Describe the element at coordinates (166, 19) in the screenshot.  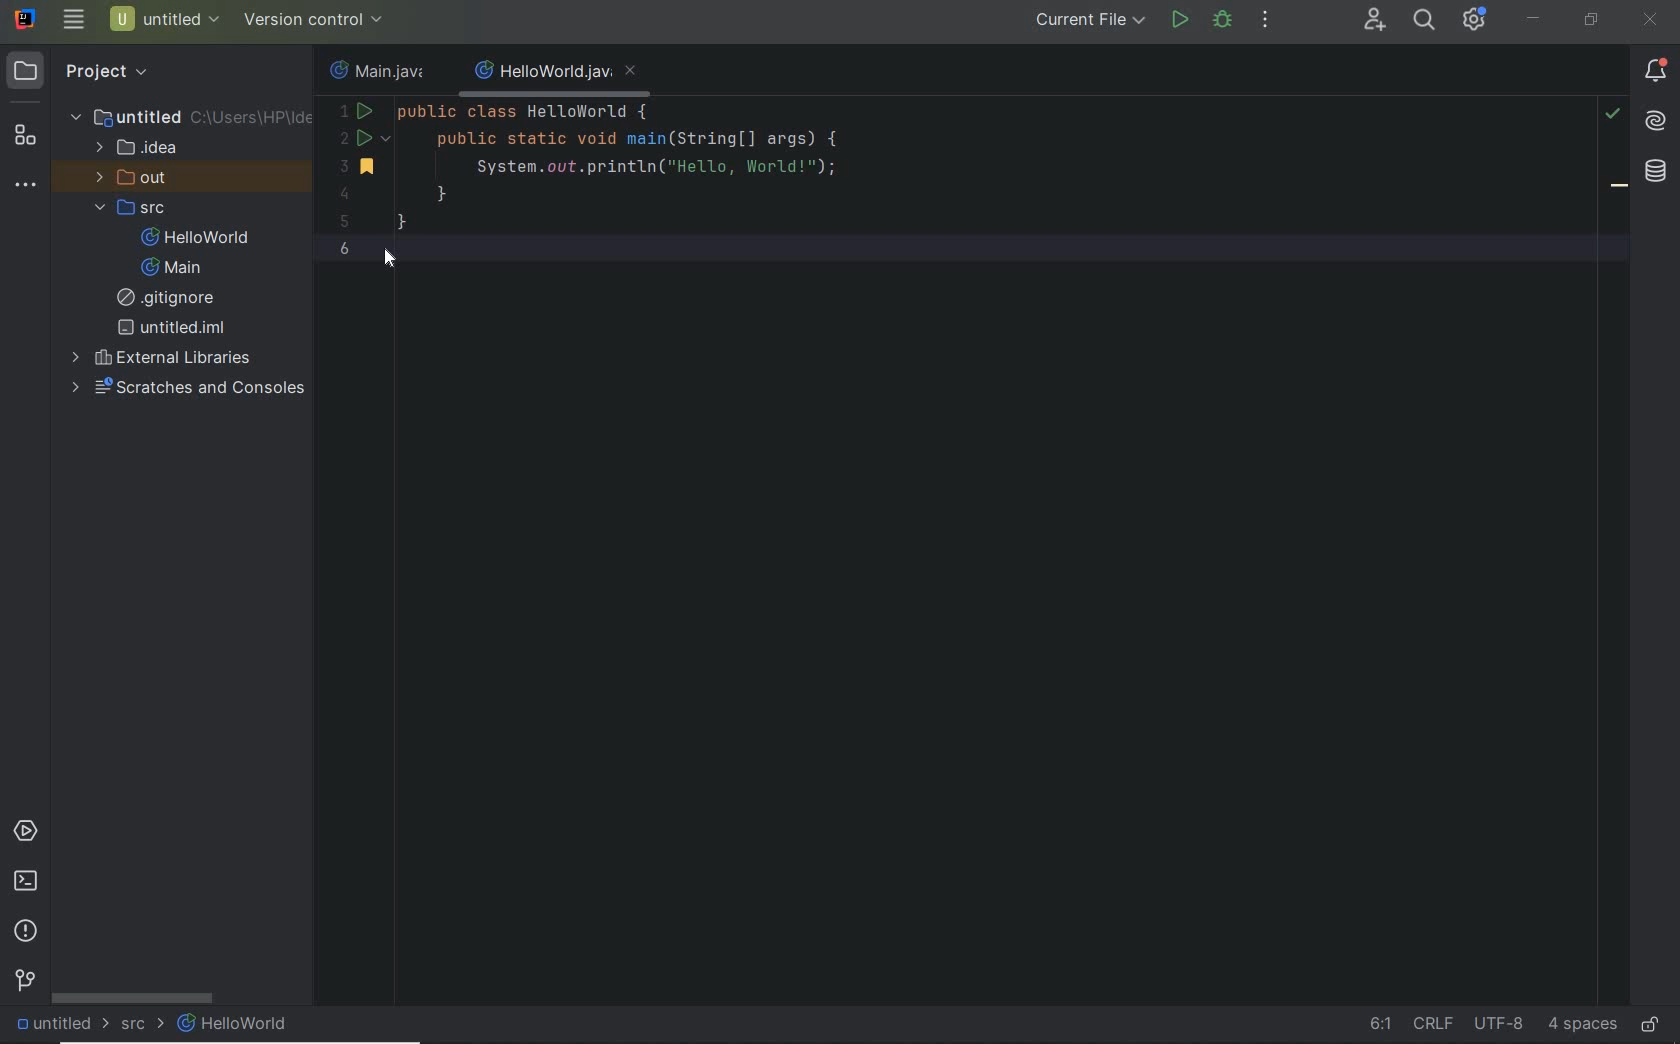
I see `project name` at that location.